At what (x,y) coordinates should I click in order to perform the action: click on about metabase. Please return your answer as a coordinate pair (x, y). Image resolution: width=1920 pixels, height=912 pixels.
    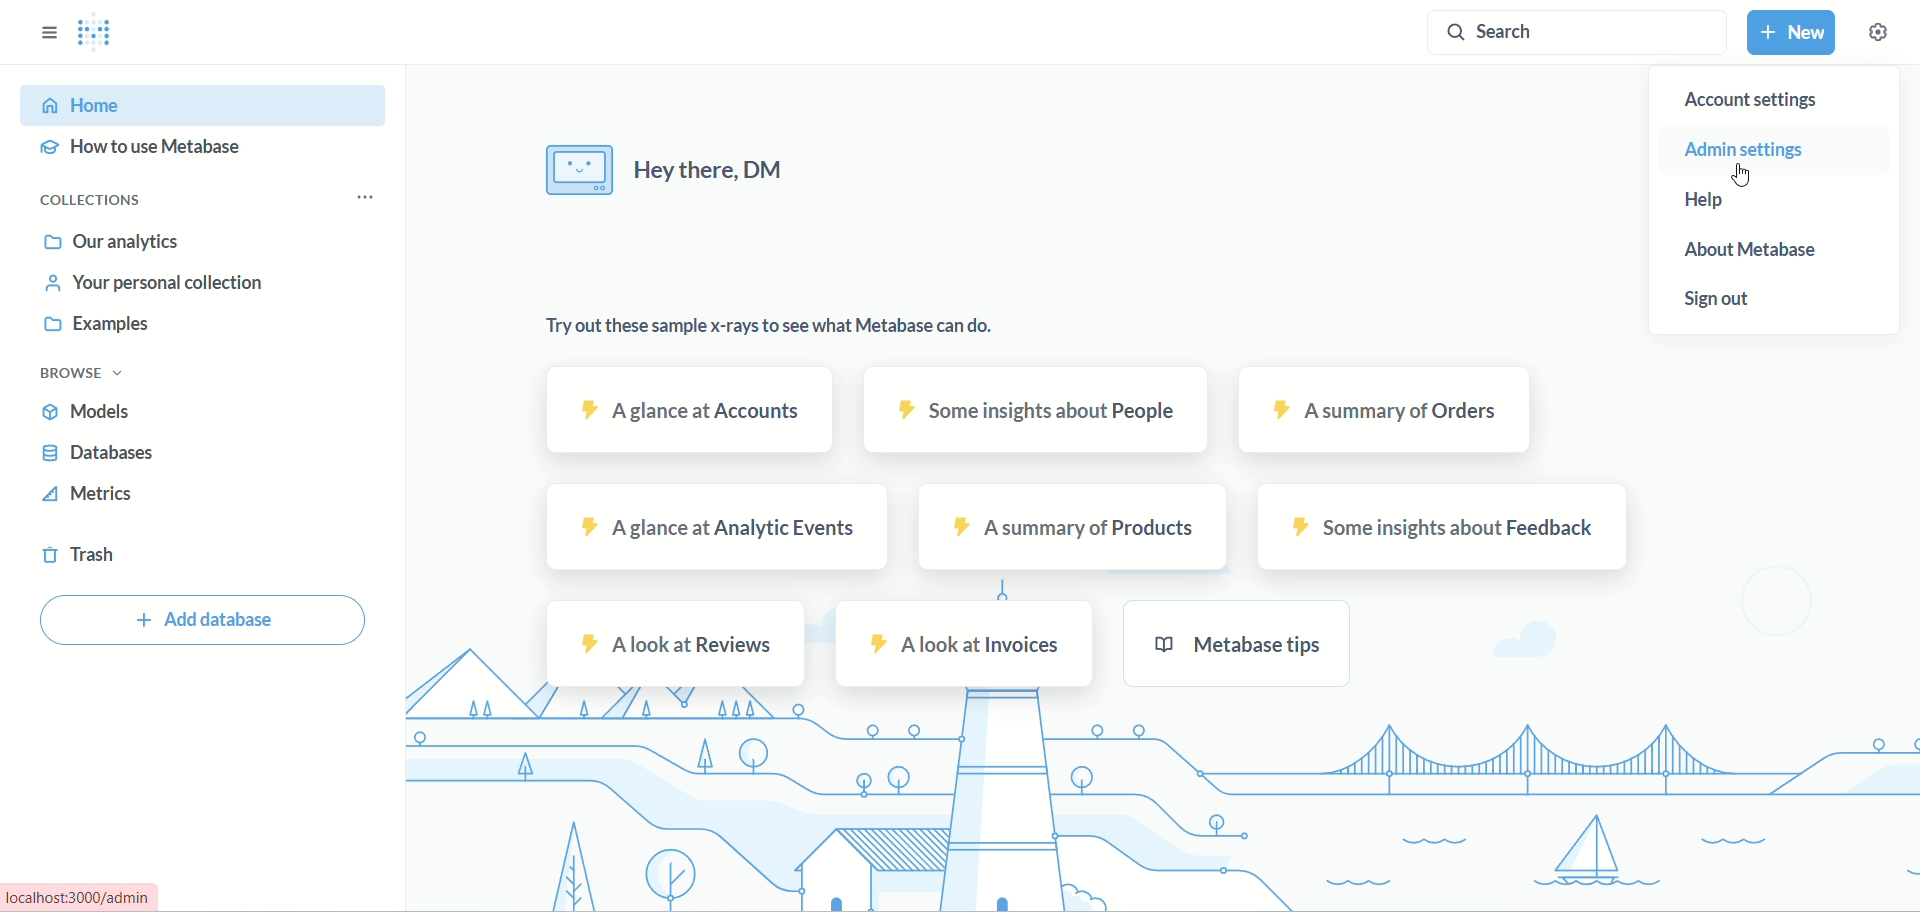
    Looking at the image, I should click on (1755, 249).